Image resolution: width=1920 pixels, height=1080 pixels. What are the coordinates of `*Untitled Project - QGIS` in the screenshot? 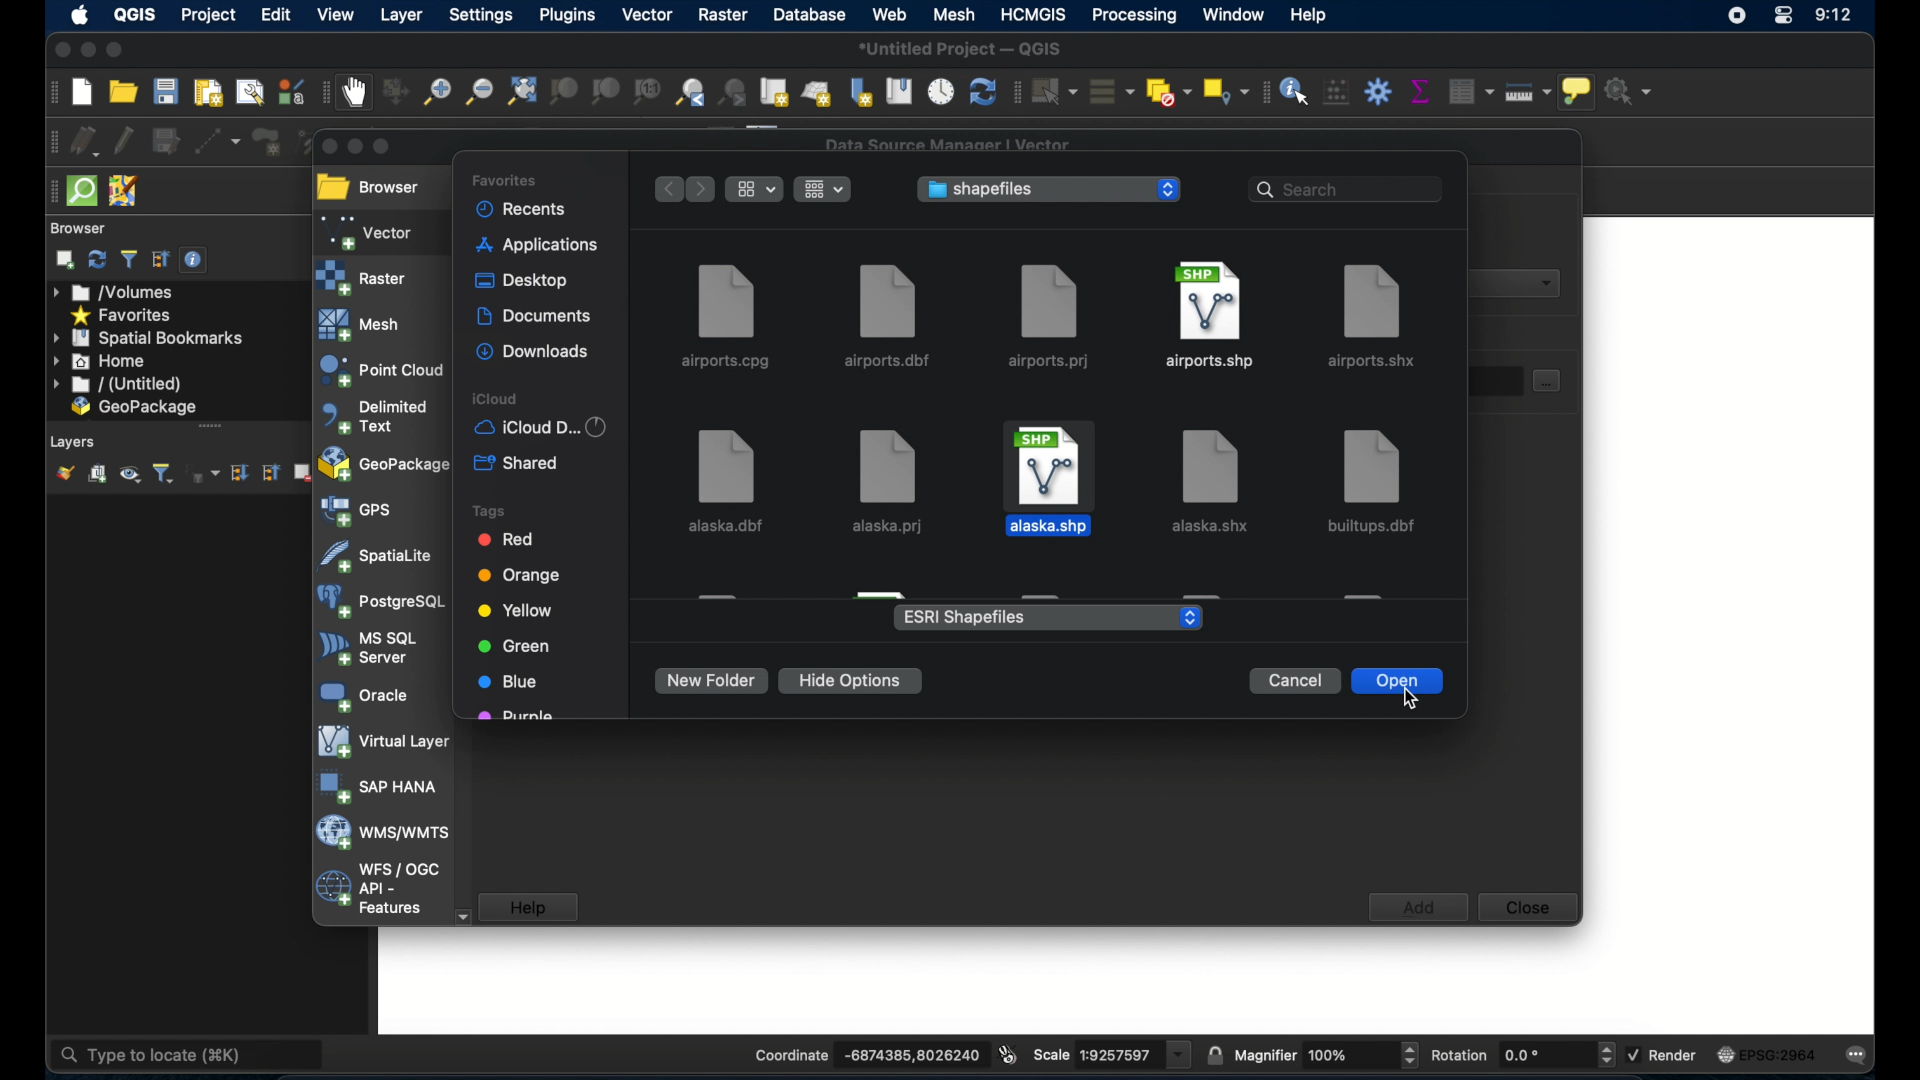 It's located at (963, 47).